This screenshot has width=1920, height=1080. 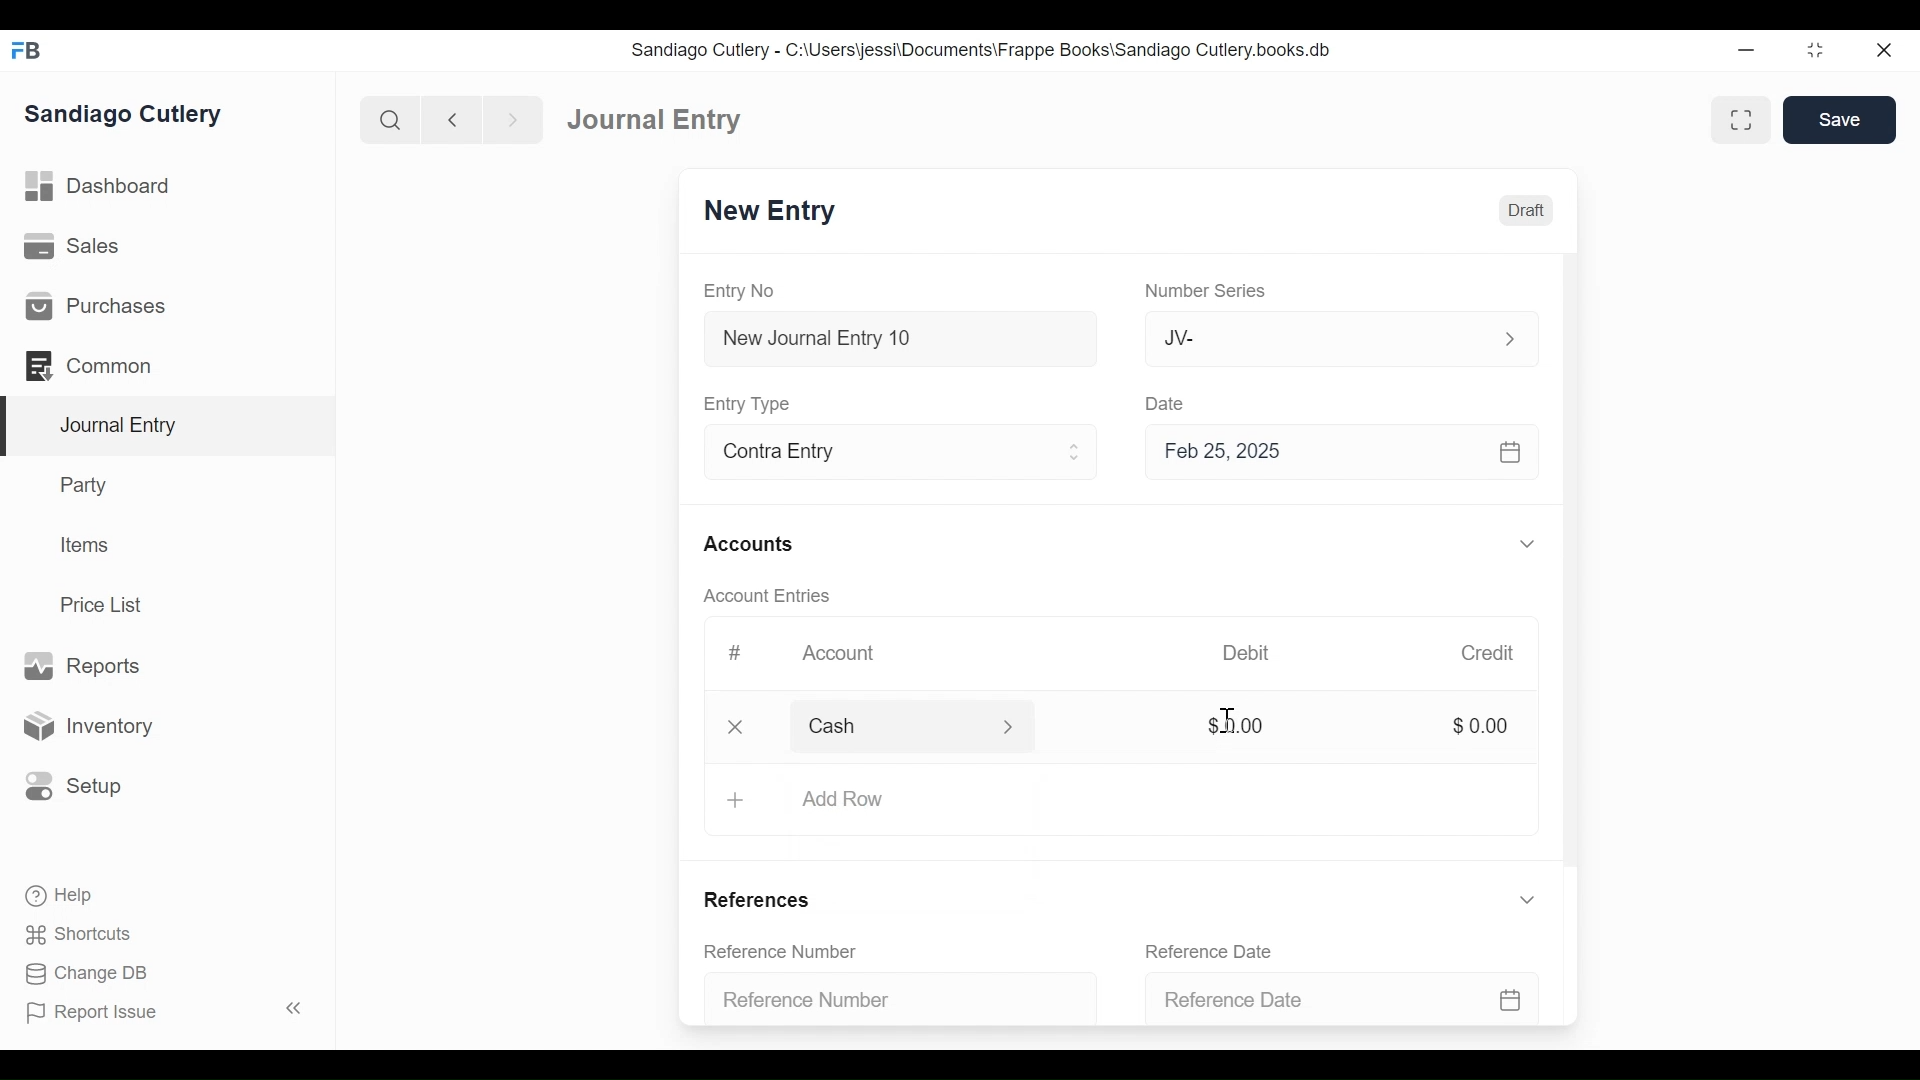 I want to click on Add Row, so click(x=858, y=800).